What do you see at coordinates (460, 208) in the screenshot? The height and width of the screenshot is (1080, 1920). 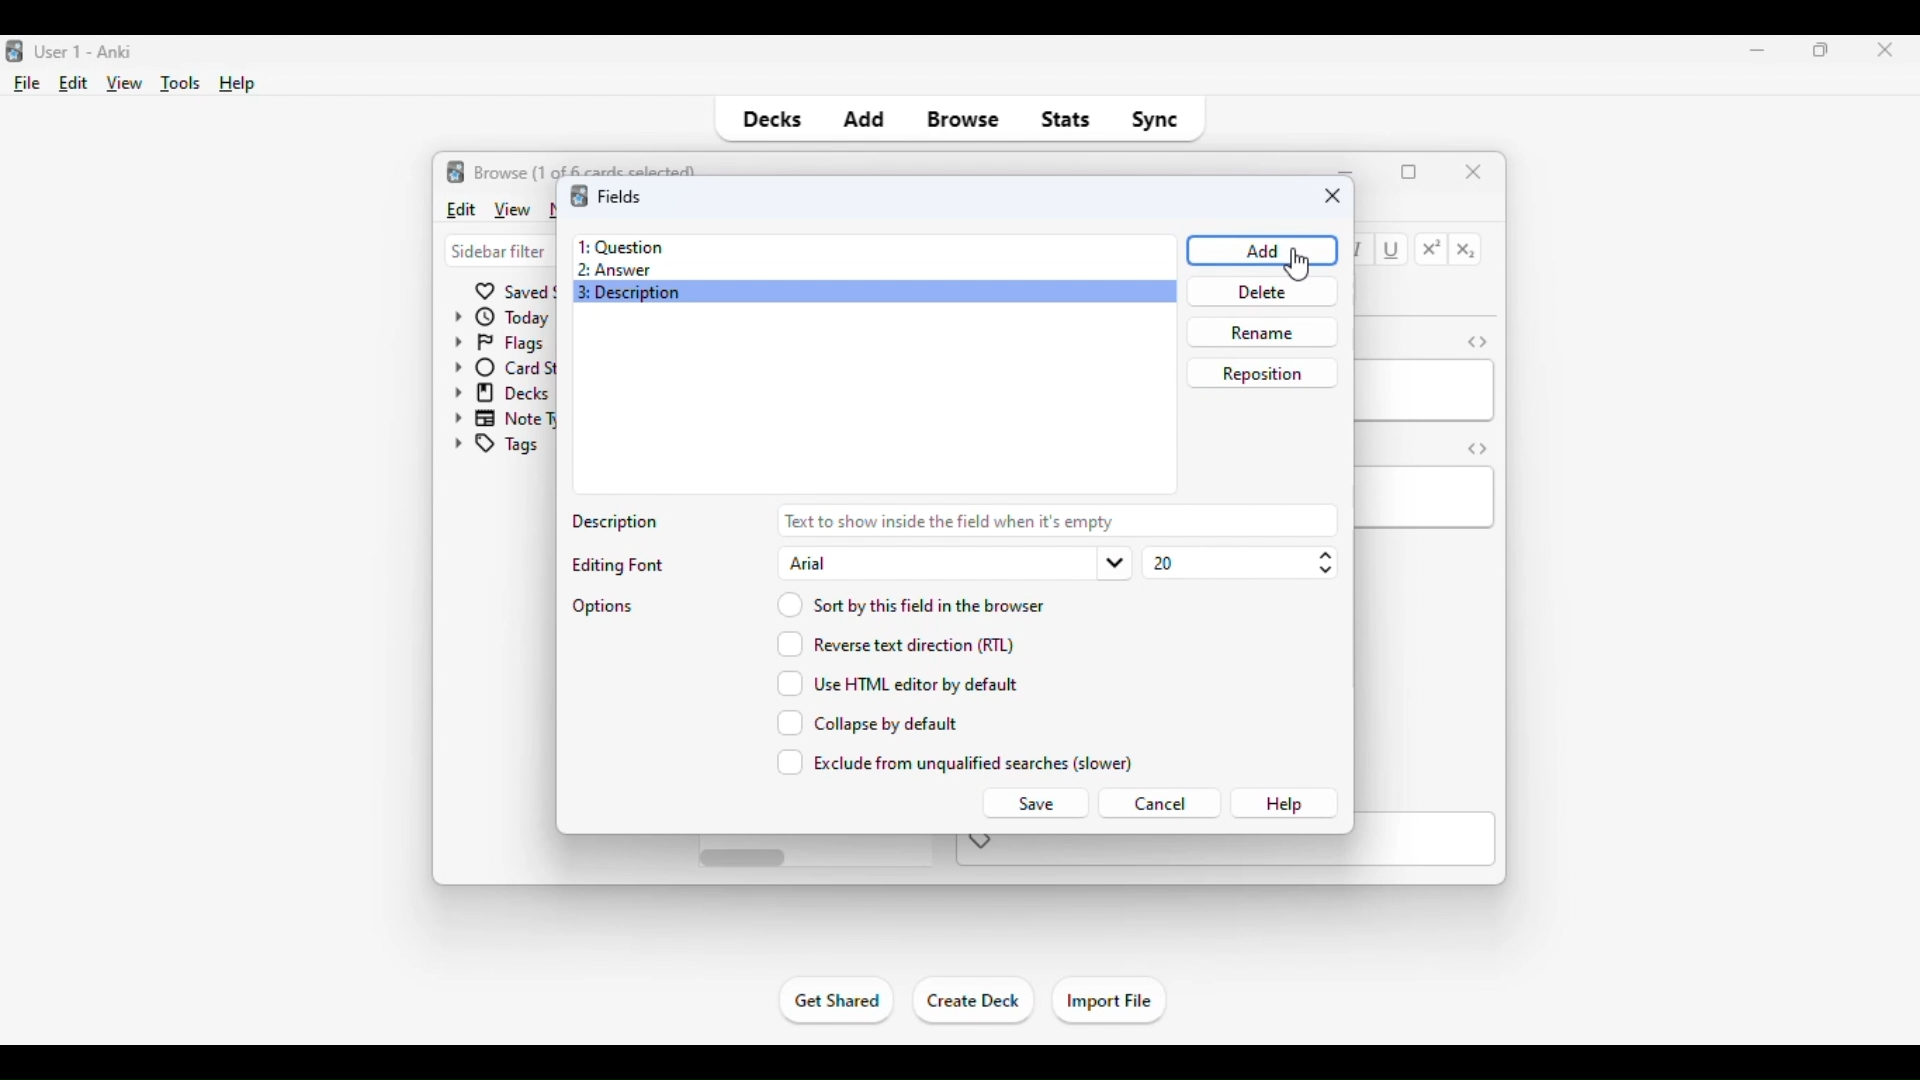 I see `edit` at bounding box center [460, 208].